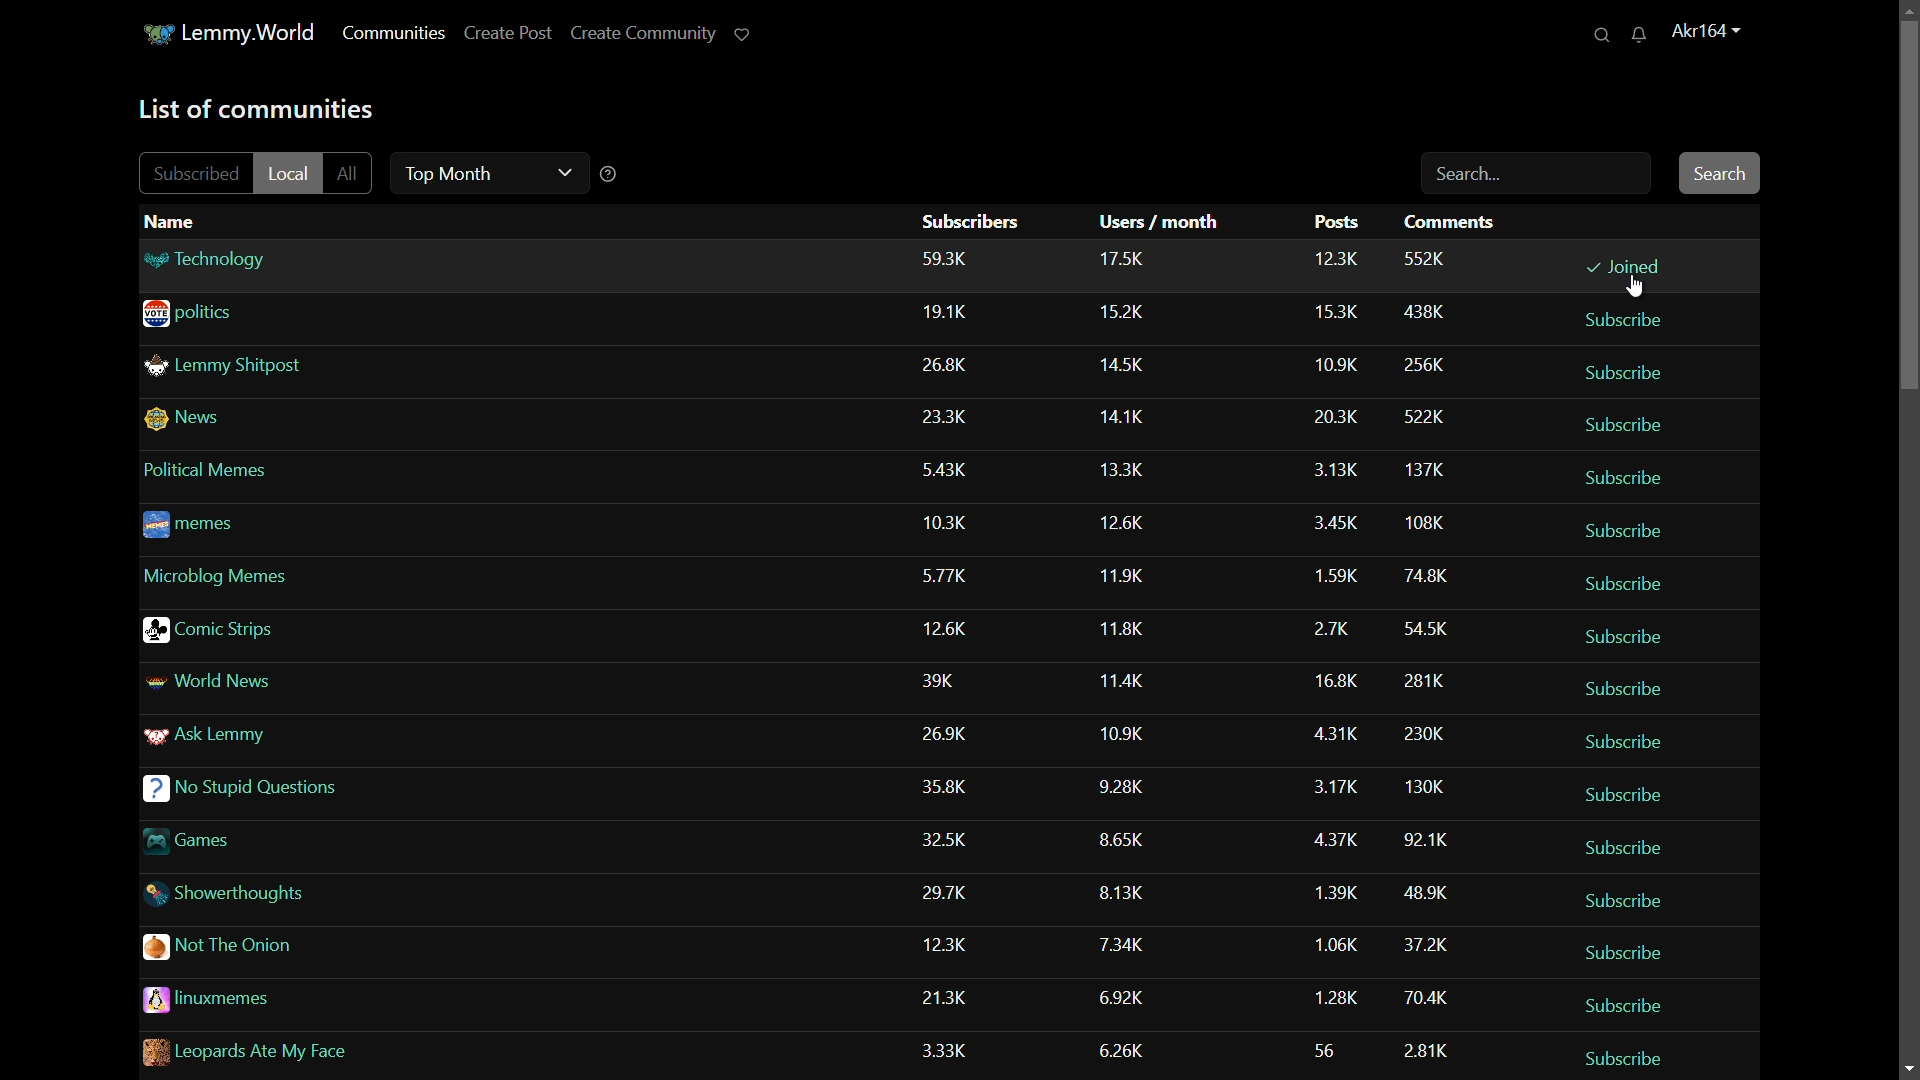 This screenshot has width=1920, height=1080. What do you see at coordinates (383, 951) in the screenshot?
I see `communities name` at bounding box center [383, 951].